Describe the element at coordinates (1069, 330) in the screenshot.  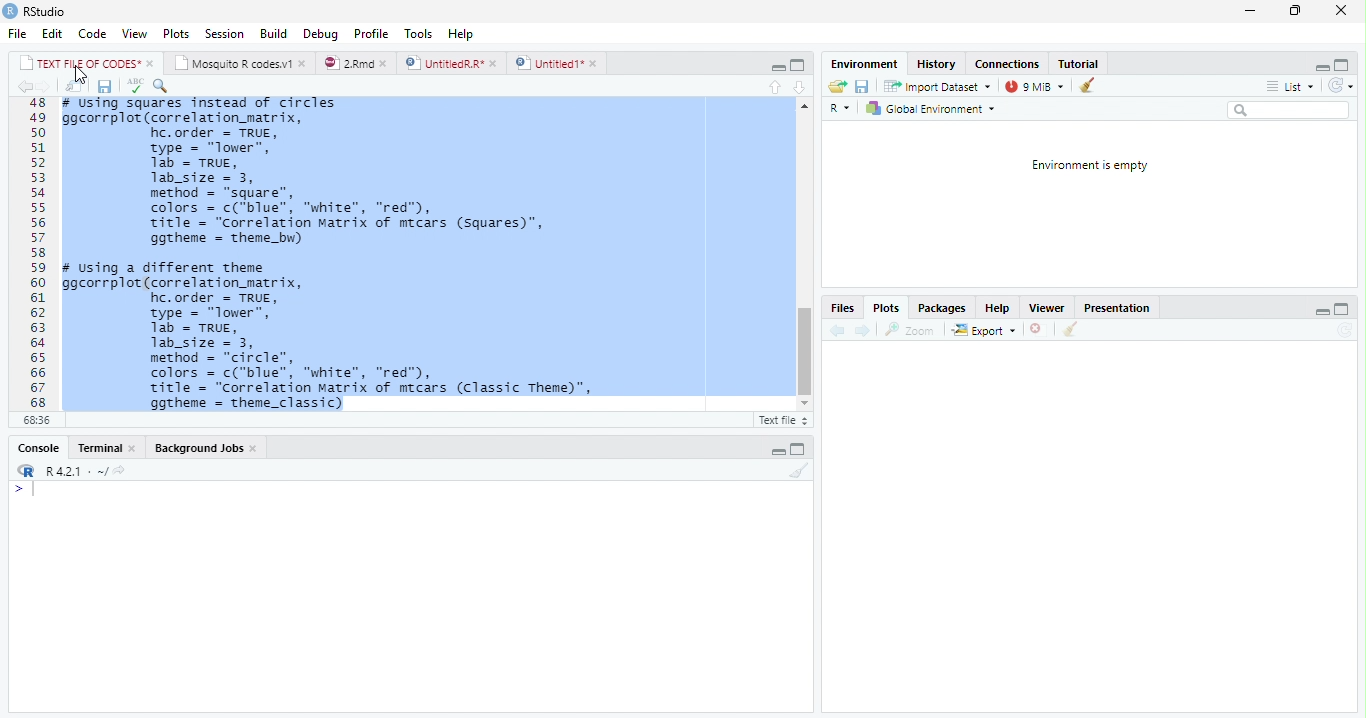
I see `clear all plots` at that location.